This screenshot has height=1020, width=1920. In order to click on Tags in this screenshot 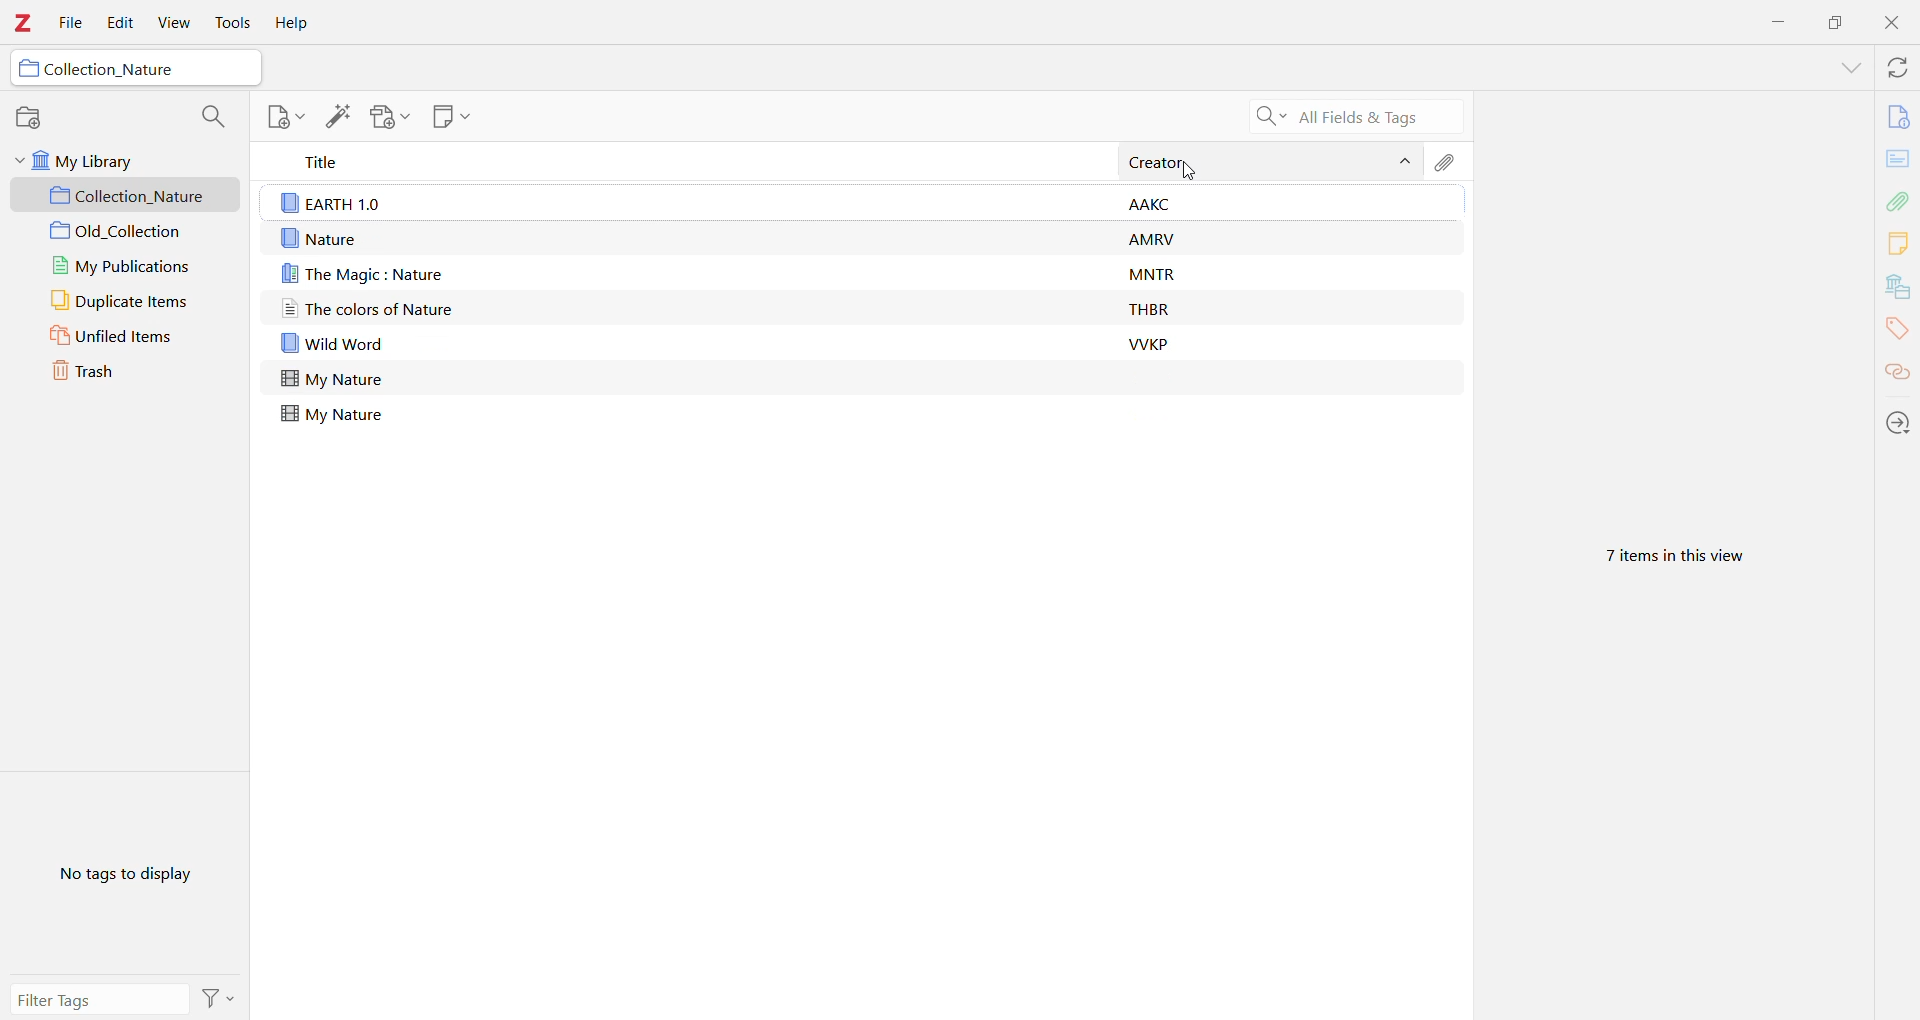, I will do `click(1896, 328)`.